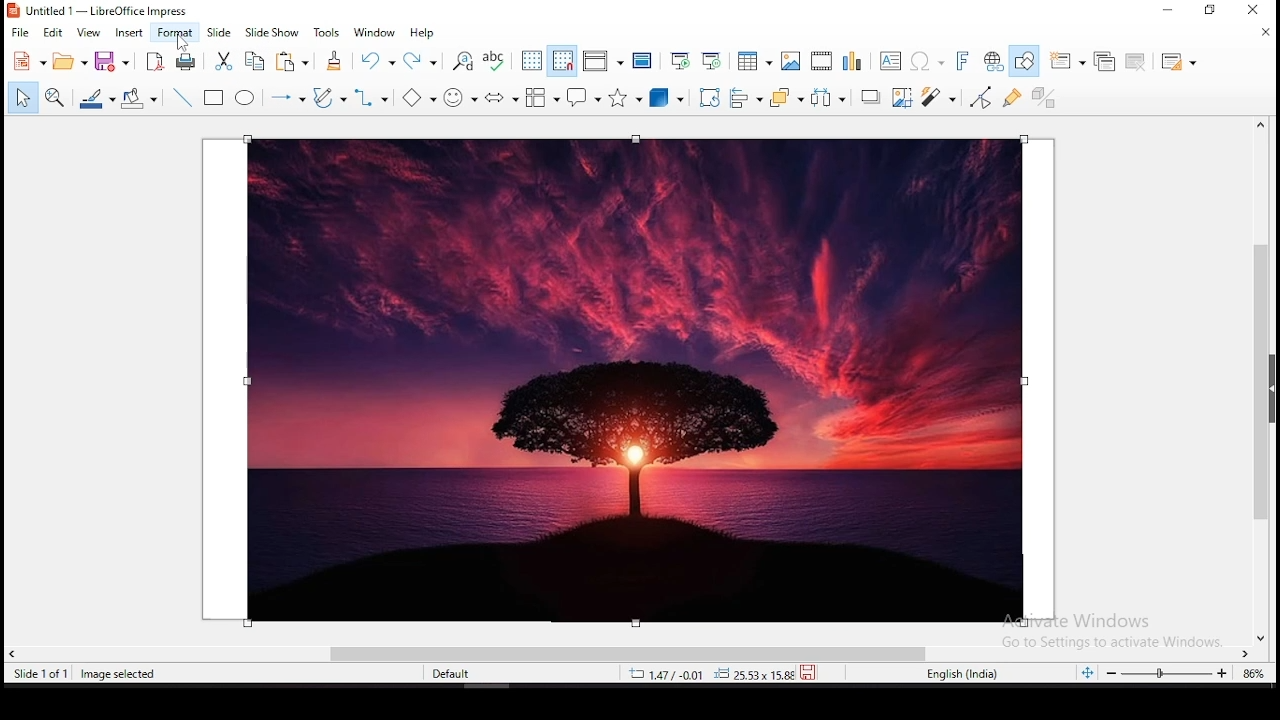 The image size is (1280, 720). I want to click on master slide, so click(641, 60).